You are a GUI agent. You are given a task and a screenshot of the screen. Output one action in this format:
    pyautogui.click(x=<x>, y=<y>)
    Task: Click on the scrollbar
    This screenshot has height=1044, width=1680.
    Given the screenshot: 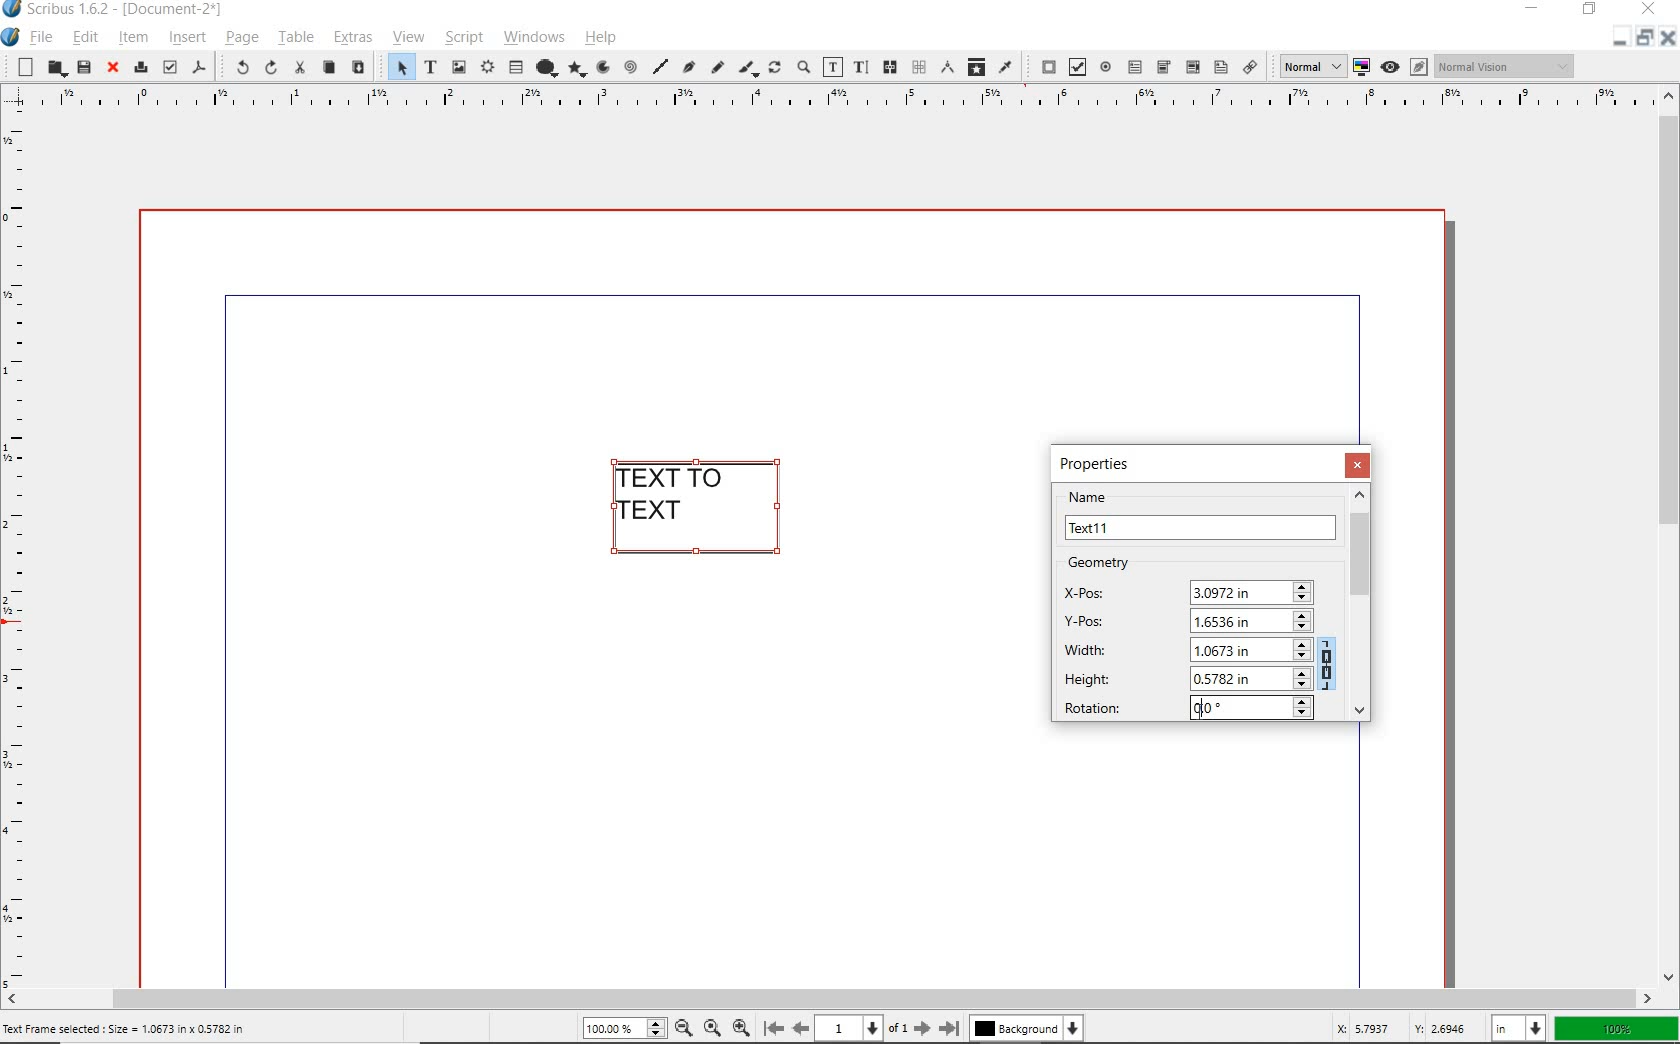 What is the action you would take?
    pyautogui.click(x=1670, y=535)
    